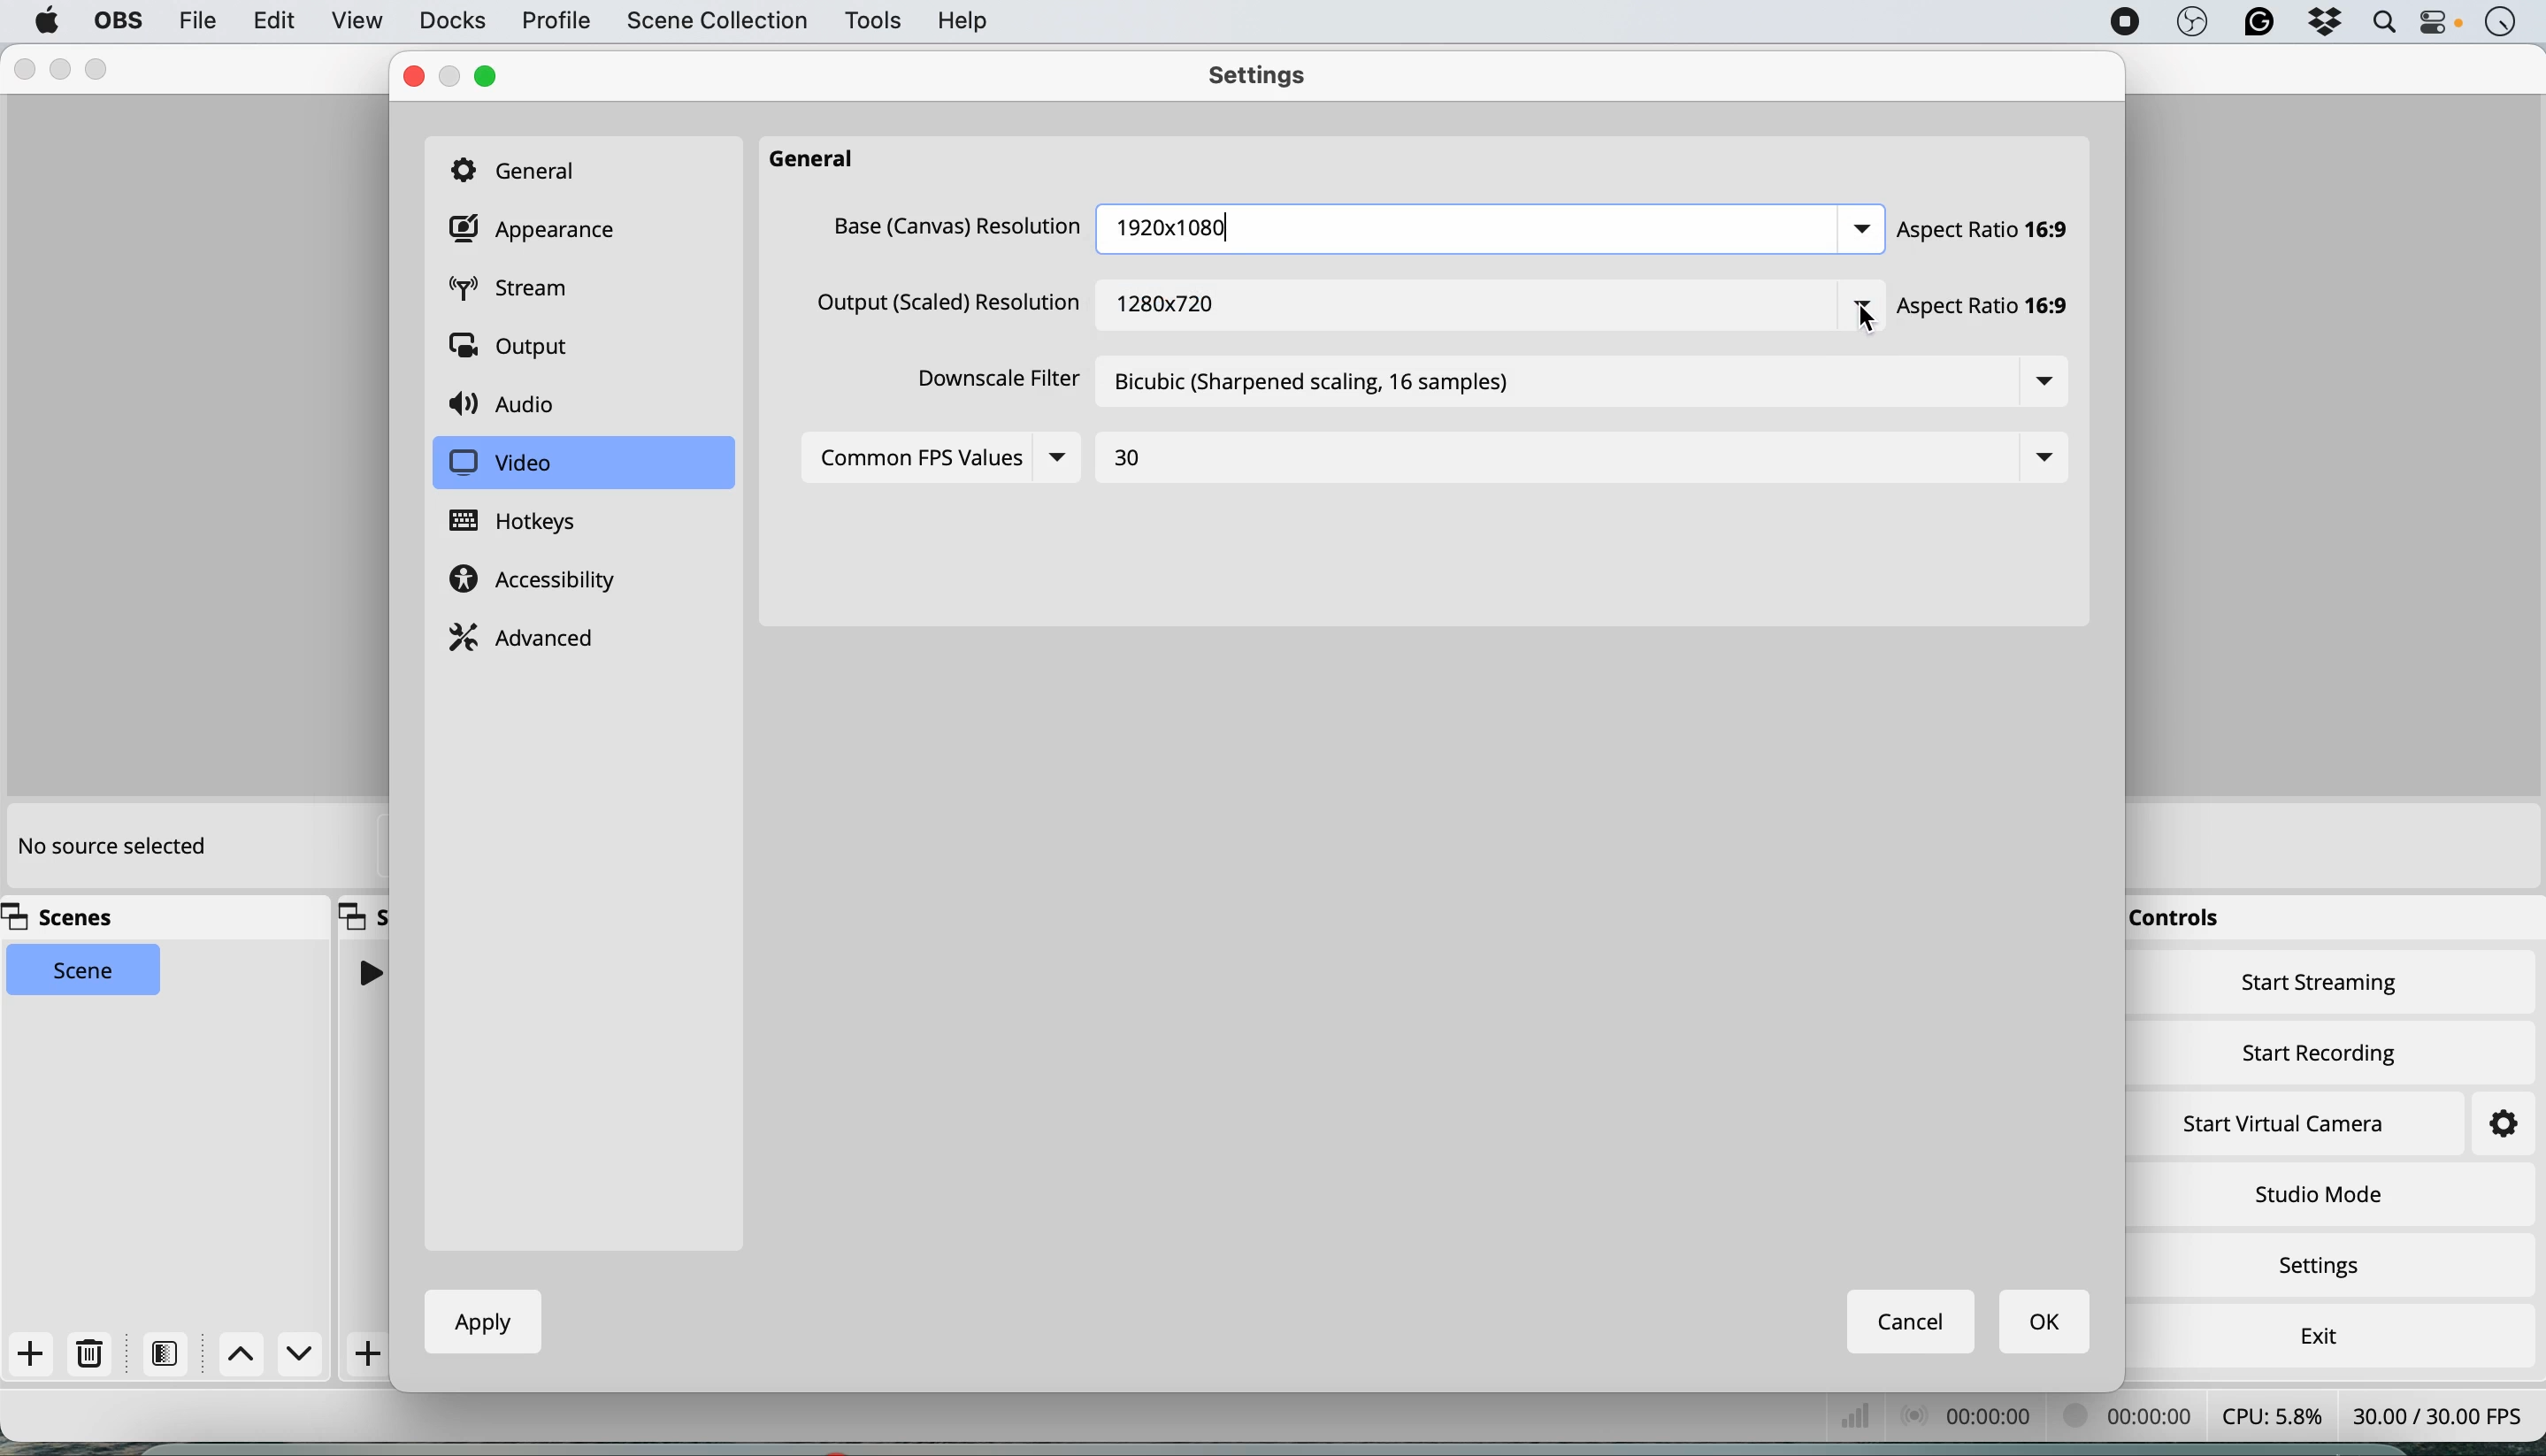  Describe the element at coordinates (2321, 987) in the screenshot. I see `start streaming` at that location.